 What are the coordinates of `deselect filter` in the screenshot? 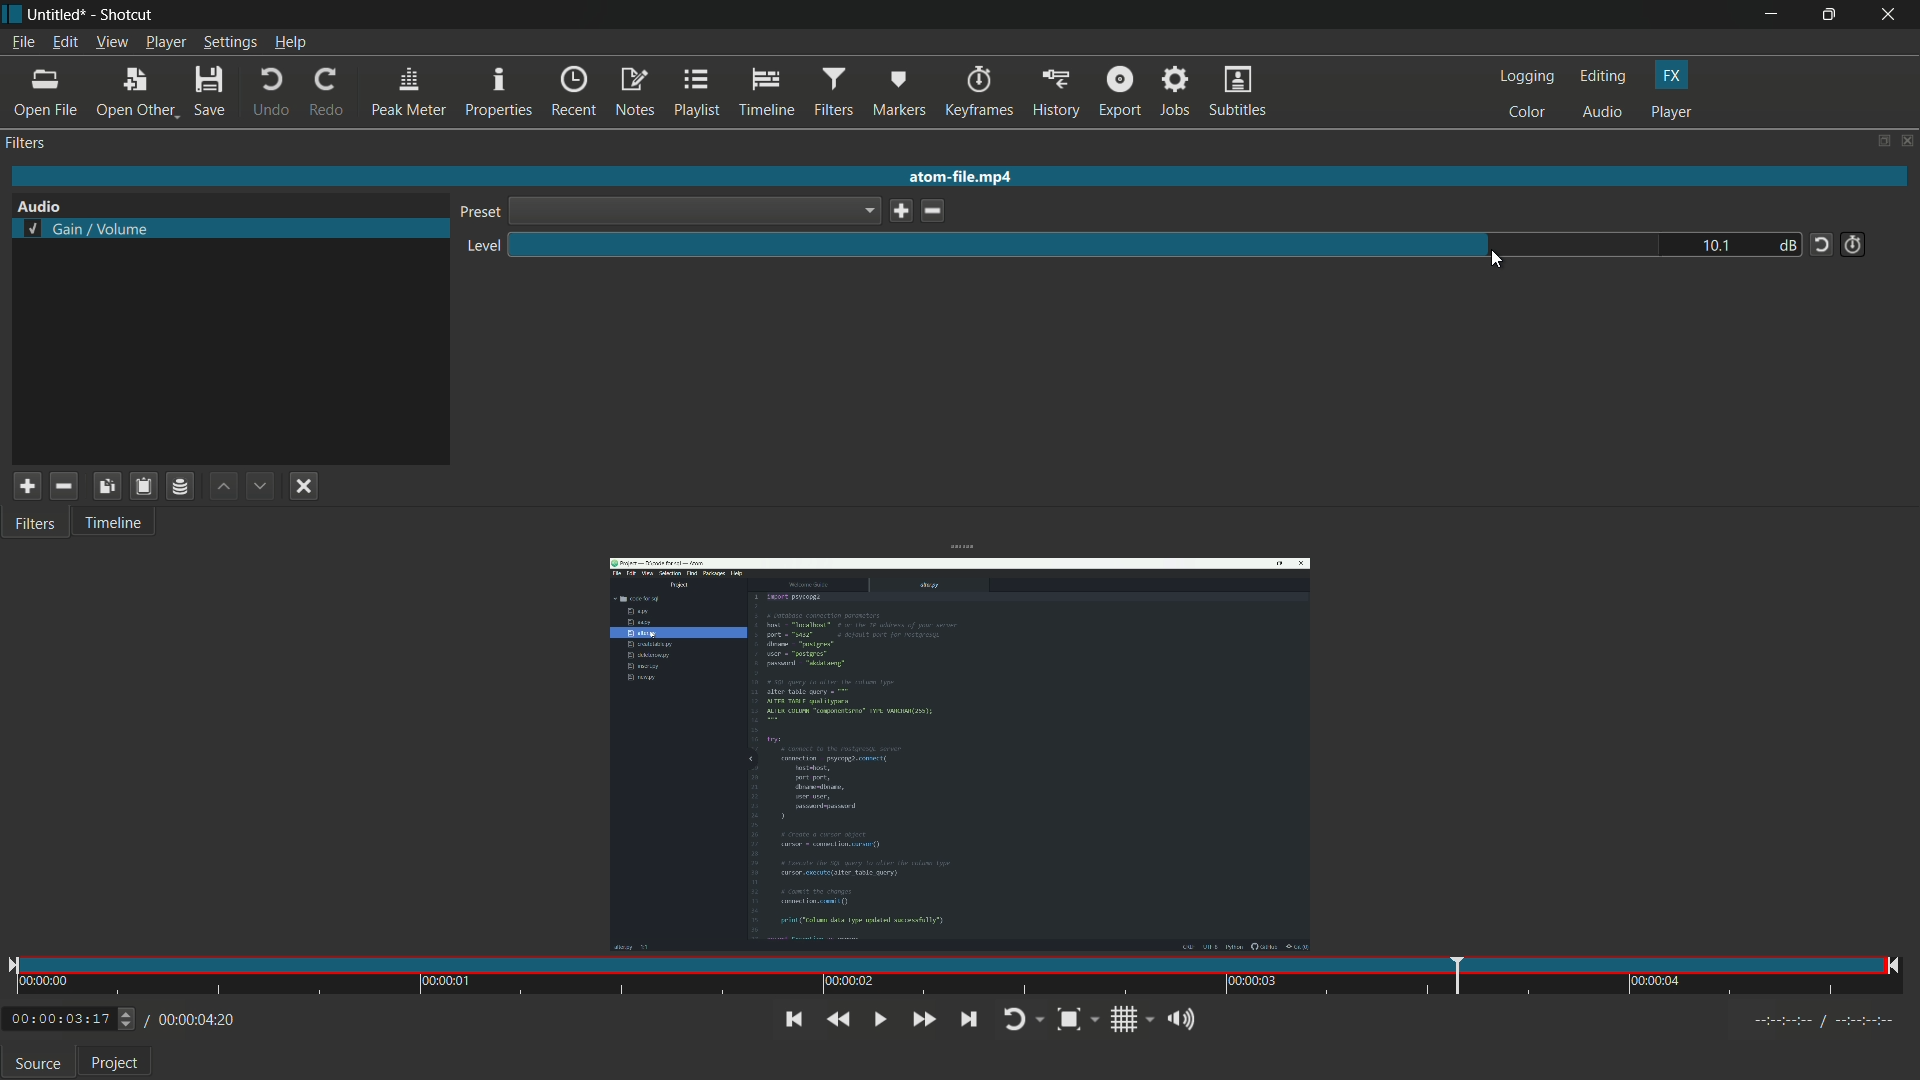 It's located at (305, 486).